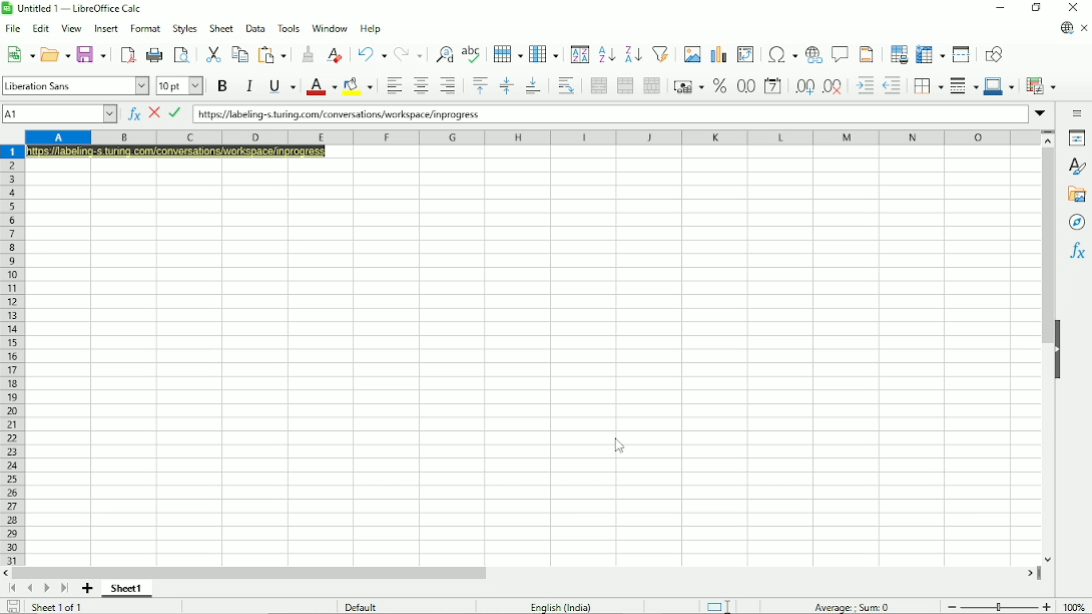 This screenshot has width=1092, height=614. Describe the element at coordinates (626, 86) in the screenshot. I see `Merge cells` at that location.